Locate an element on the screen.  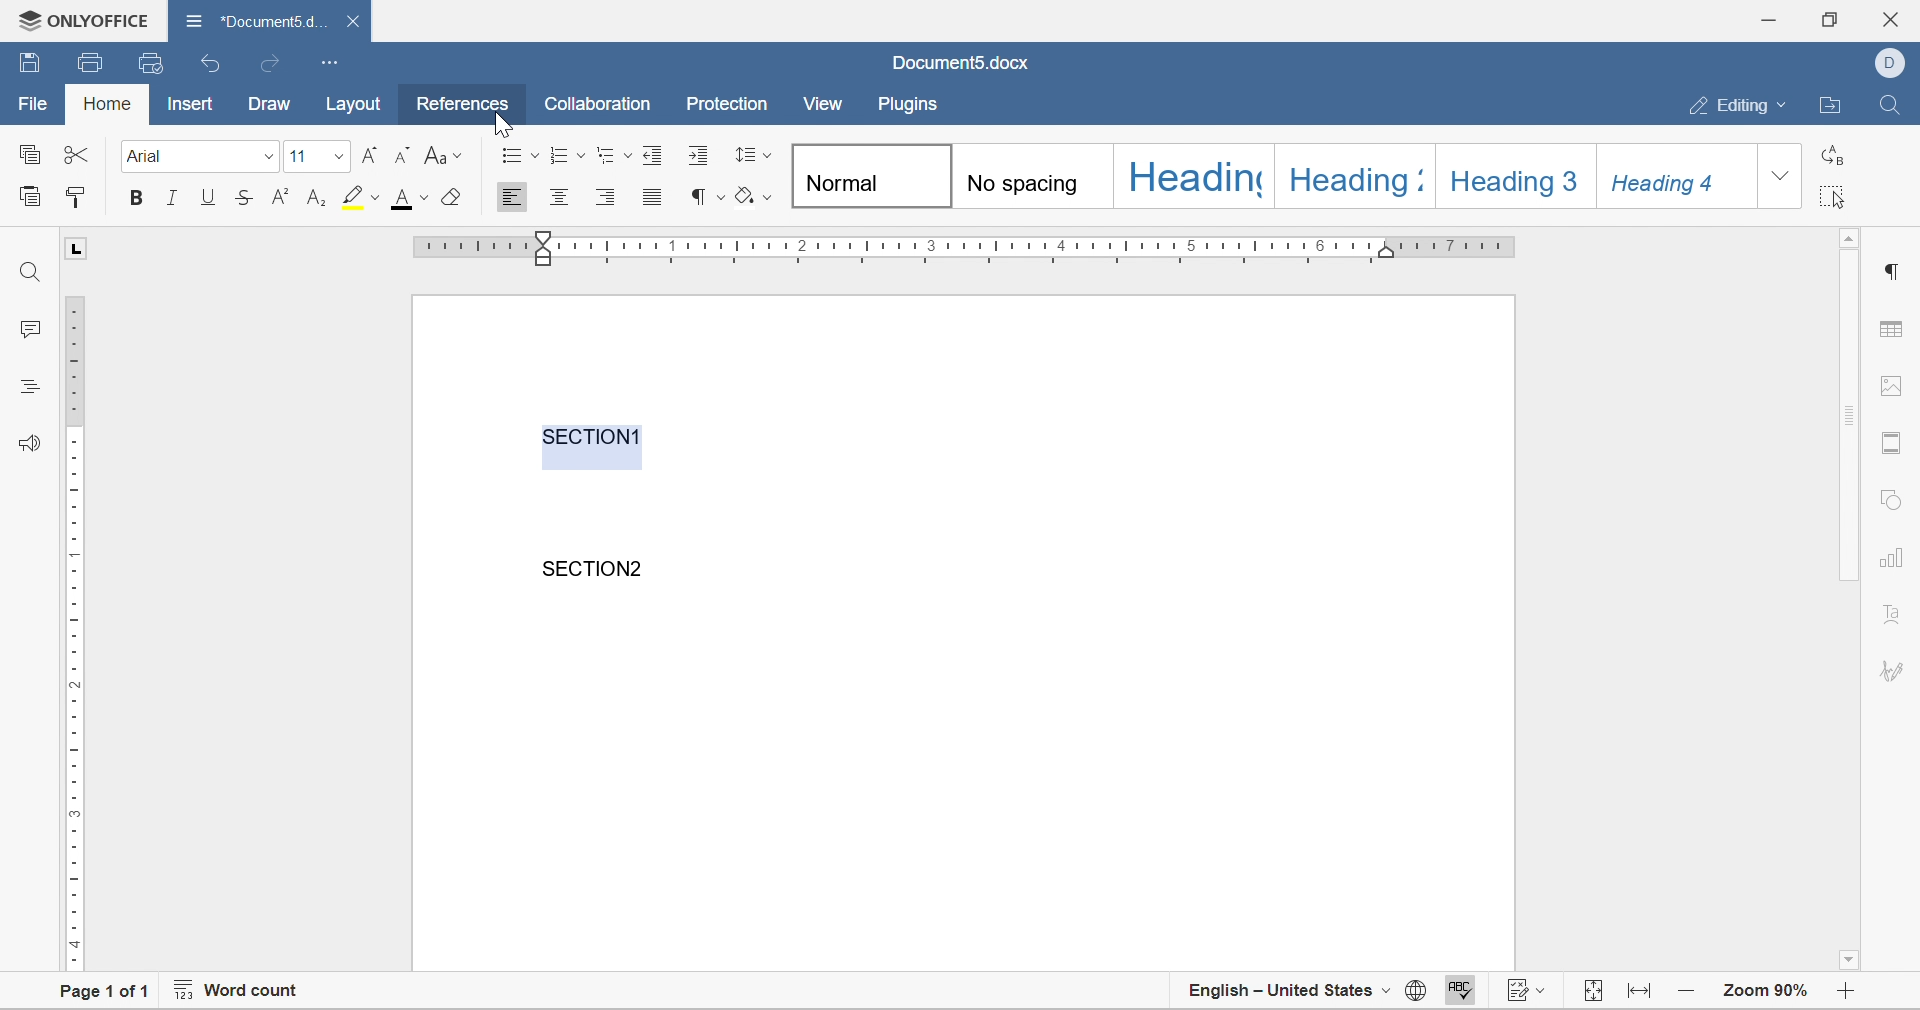
find is located at coordinates (1889, 102).